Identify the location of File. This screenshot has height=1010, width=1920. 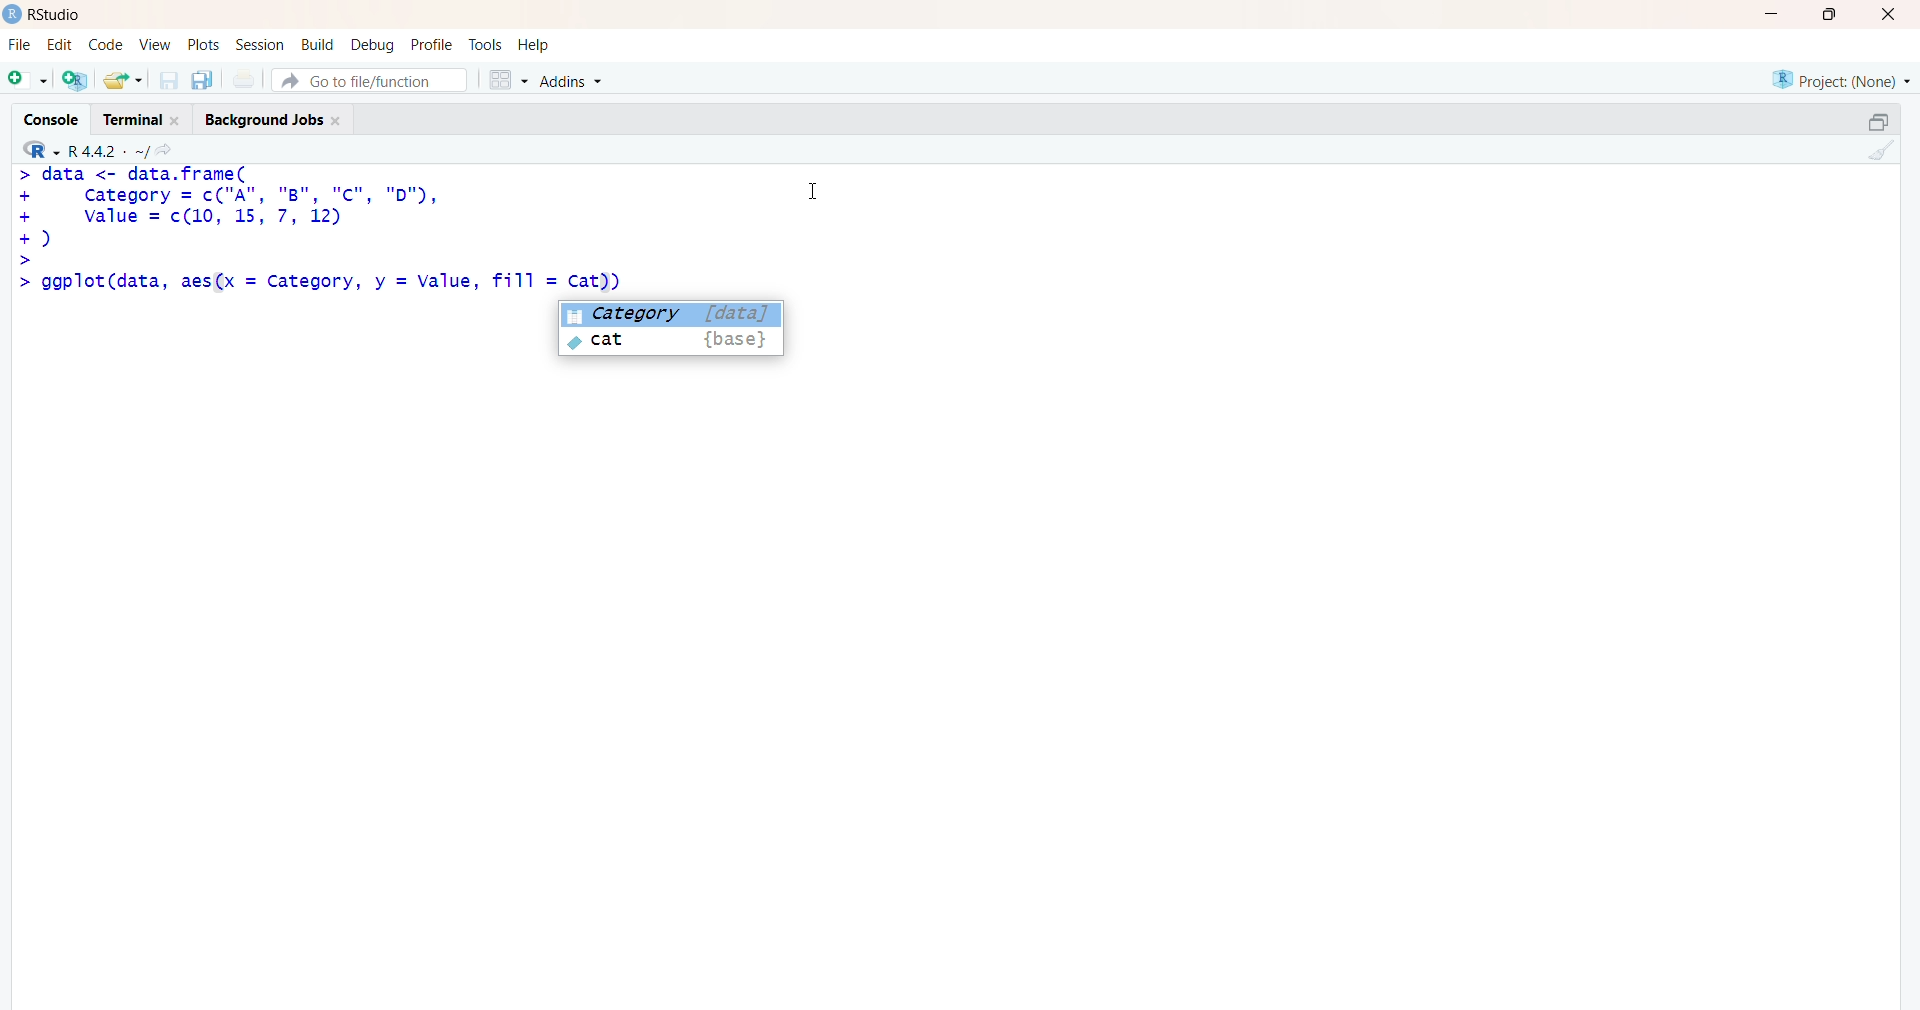
(20, 45).